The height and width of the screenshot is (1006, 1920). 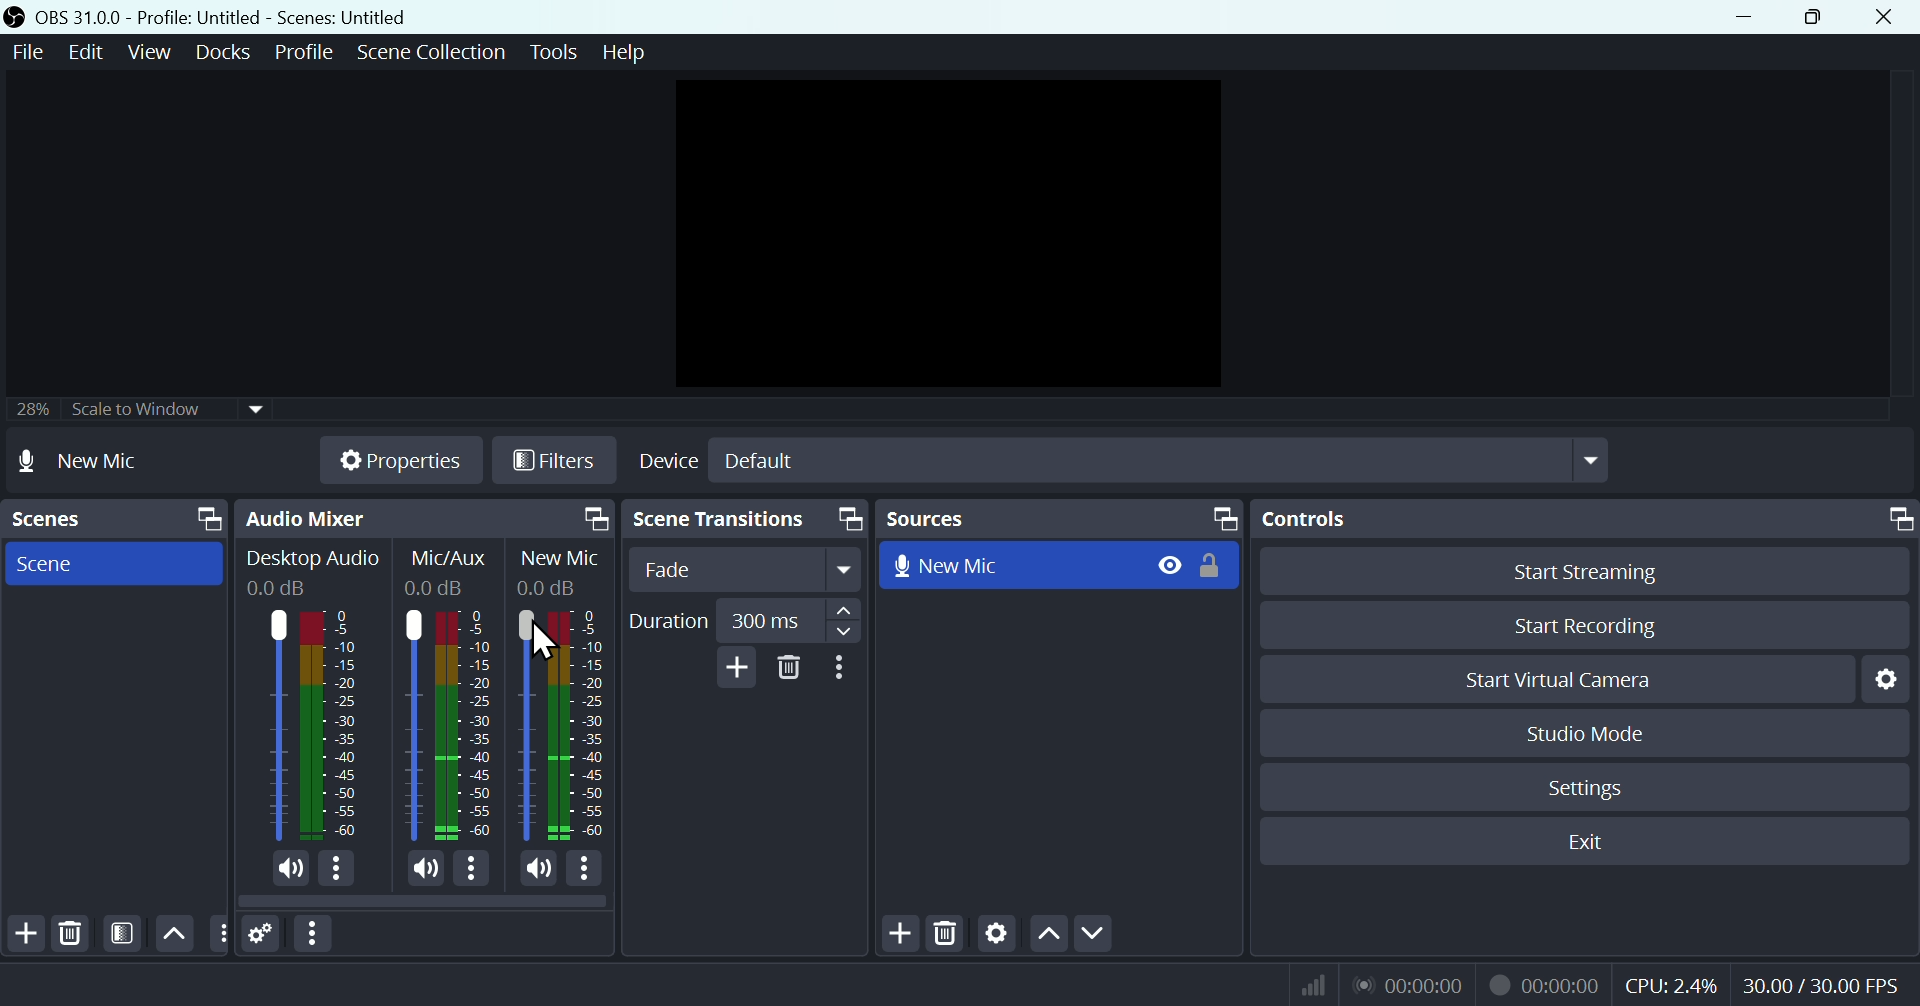 I want to click on minimize, so click(x=1751, y=17).